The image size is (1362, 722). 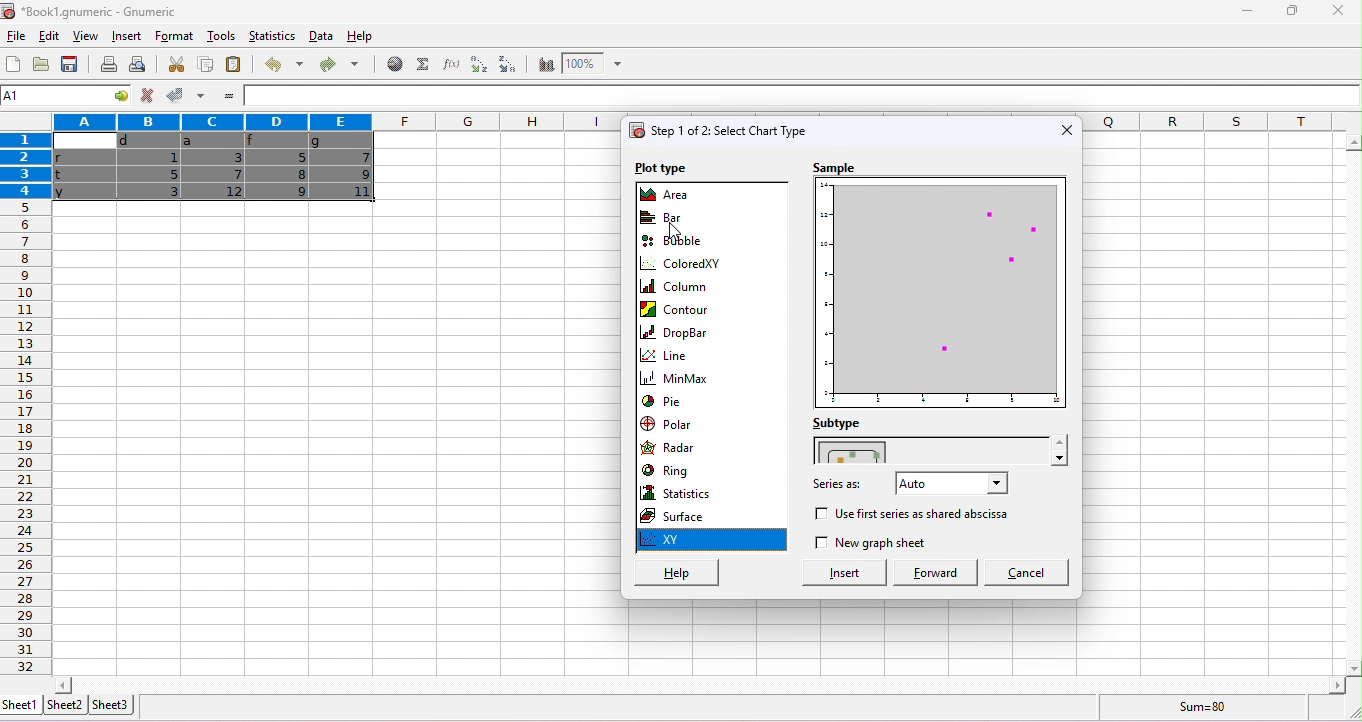 I want to click on select chart type, so click(x=718, y=132).